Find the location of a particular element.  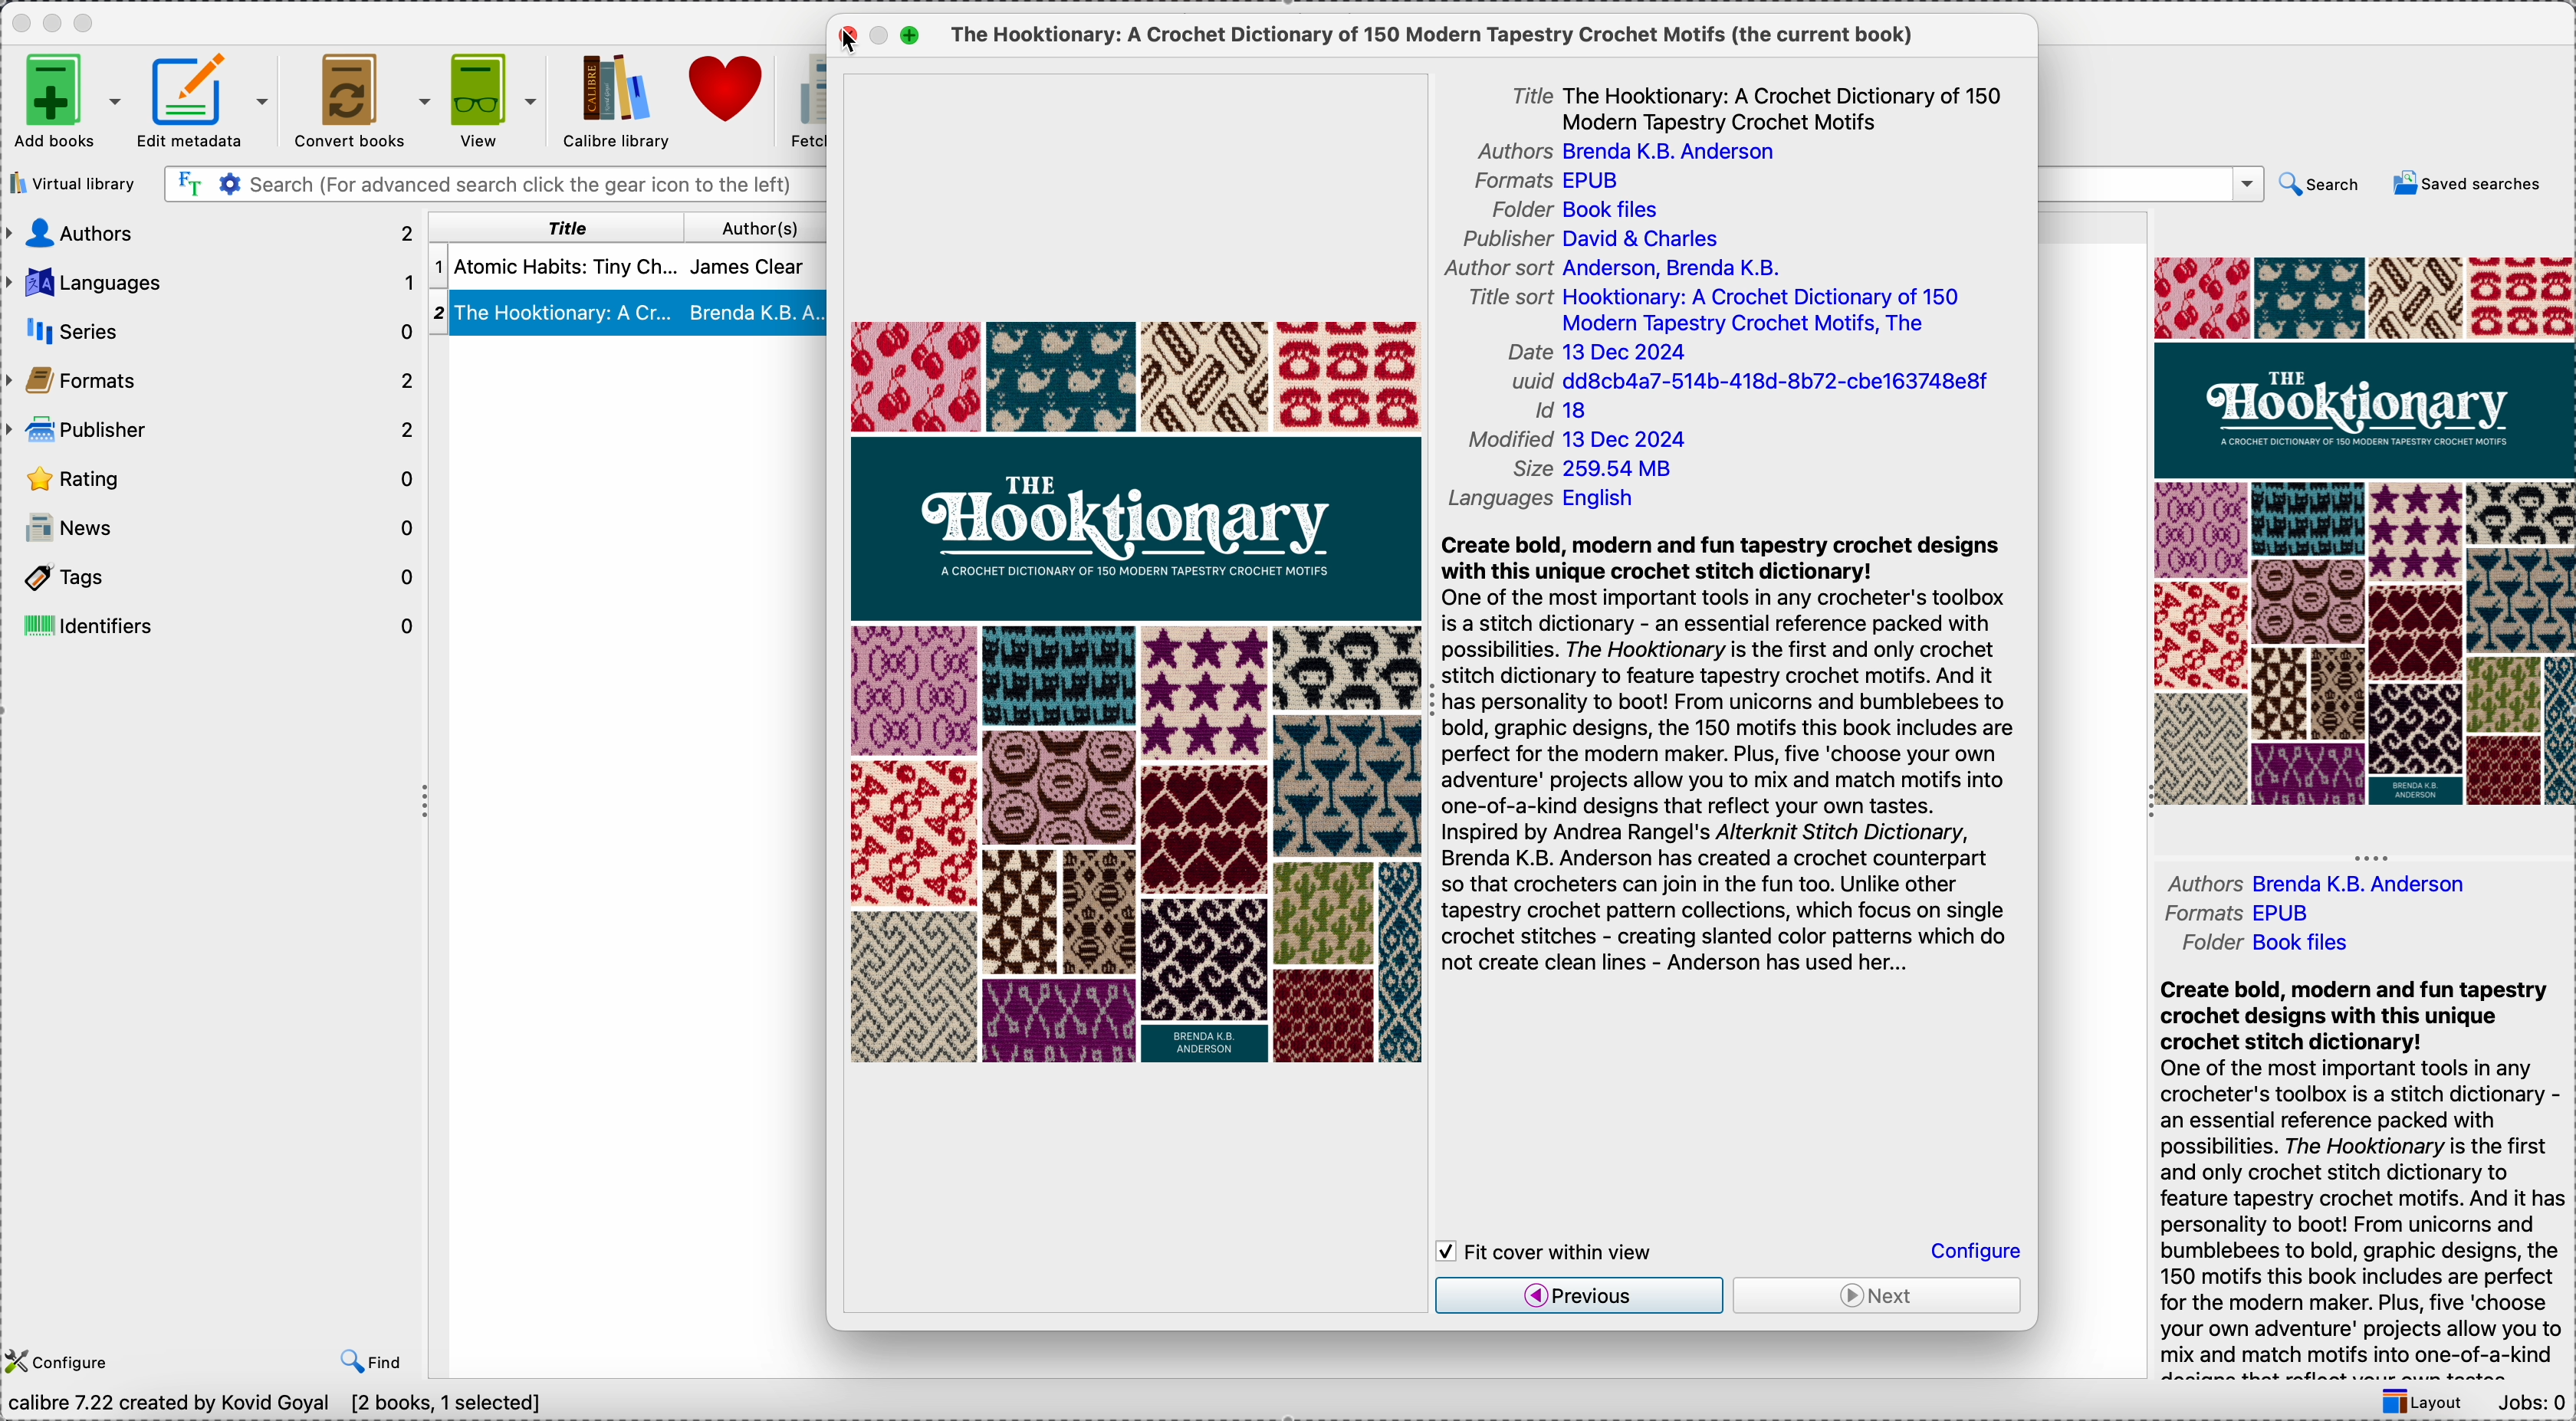

id 18 is located at coordinates (1570, 412).